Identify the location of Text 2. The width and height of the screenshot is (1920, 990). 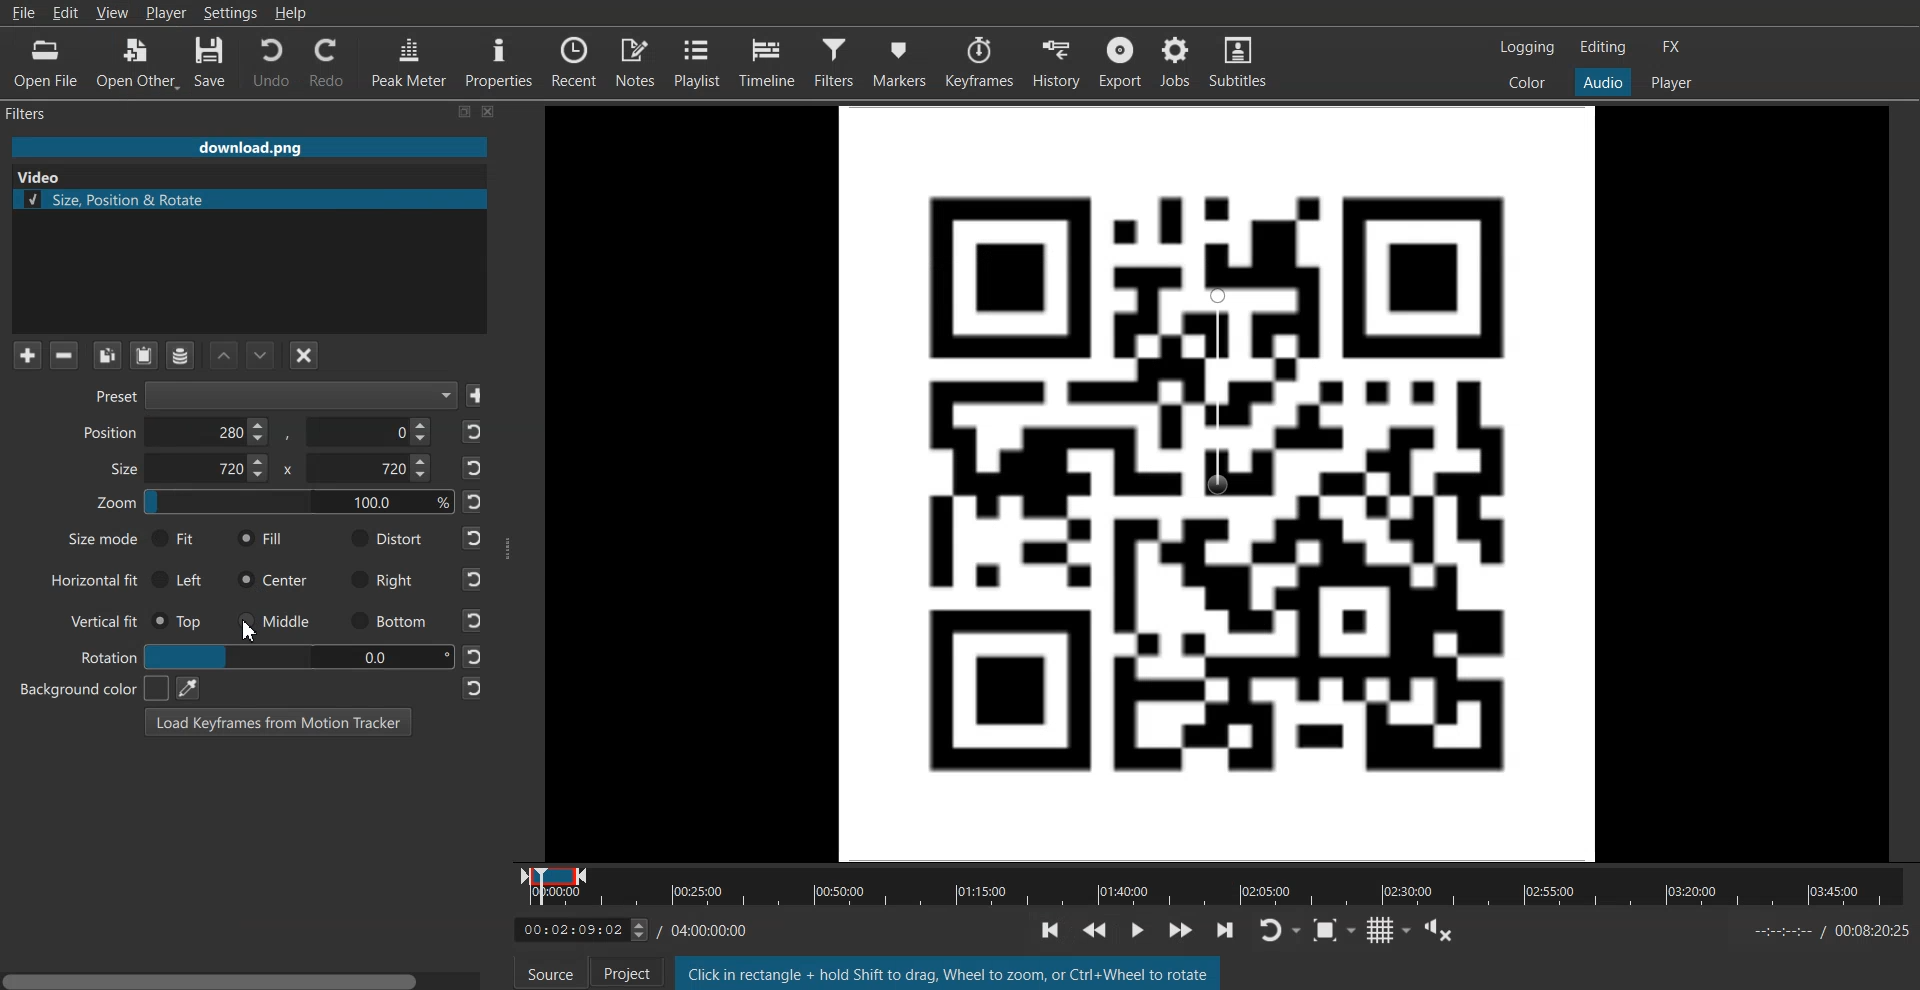
(947, 972).